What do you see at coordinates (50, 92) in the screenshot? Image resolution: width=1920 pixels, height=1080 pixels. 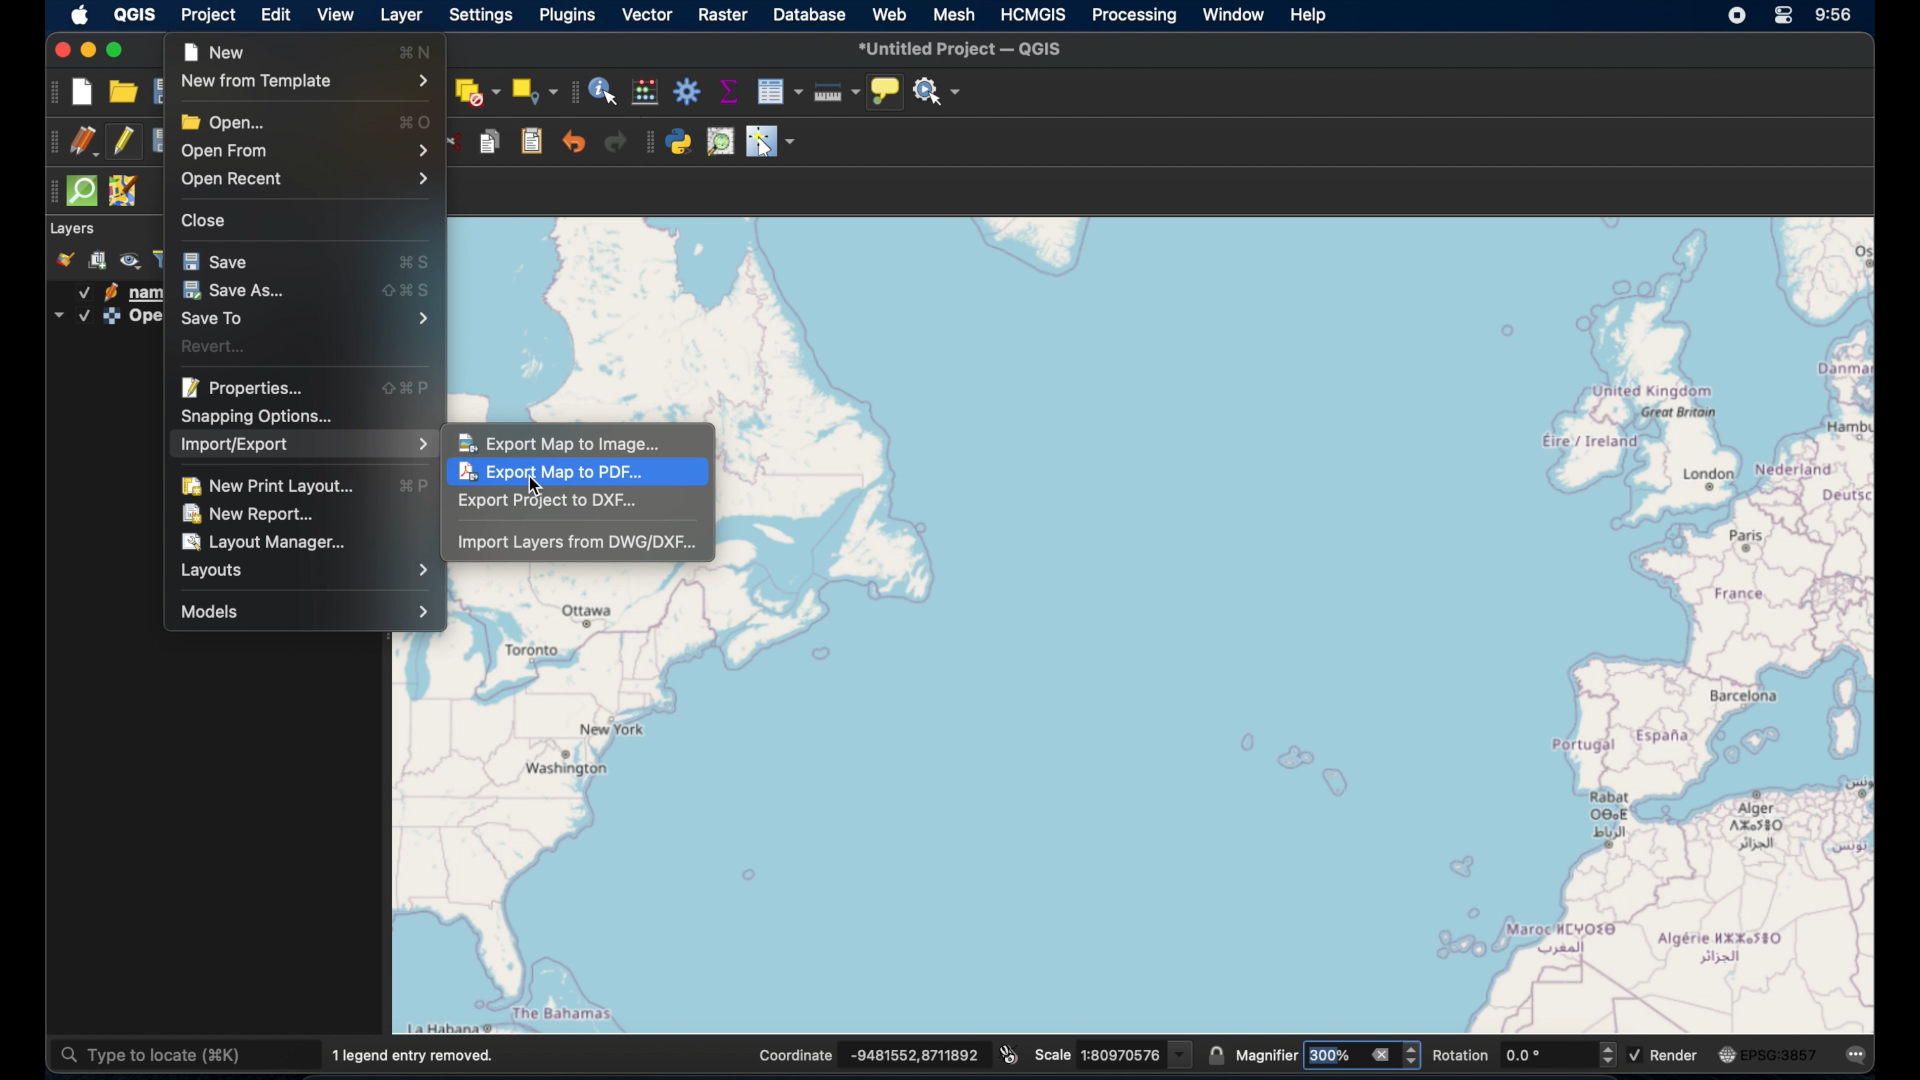 I see `project toolbar` at bounding box center [50, 92].